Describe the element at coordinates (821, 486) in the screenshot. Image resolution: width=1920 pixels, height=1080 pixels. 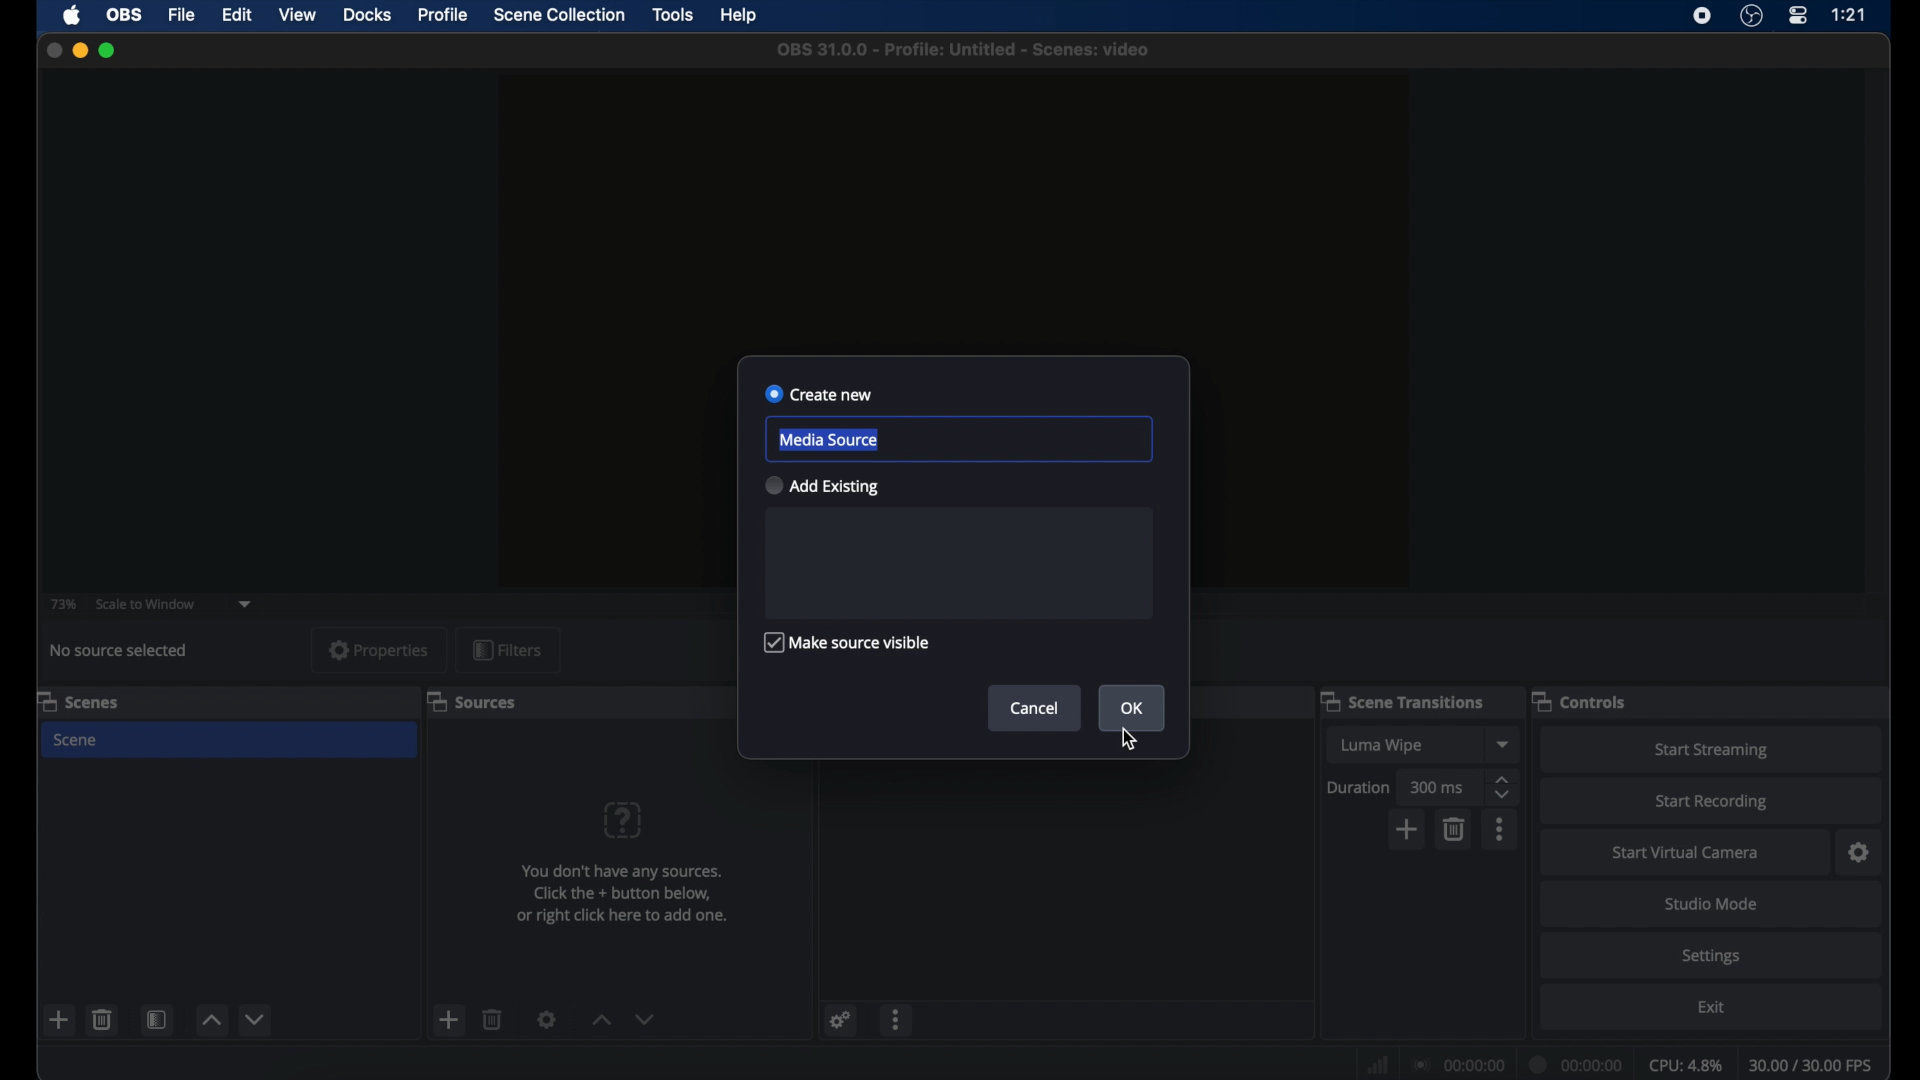
I see `add existing` at that location.